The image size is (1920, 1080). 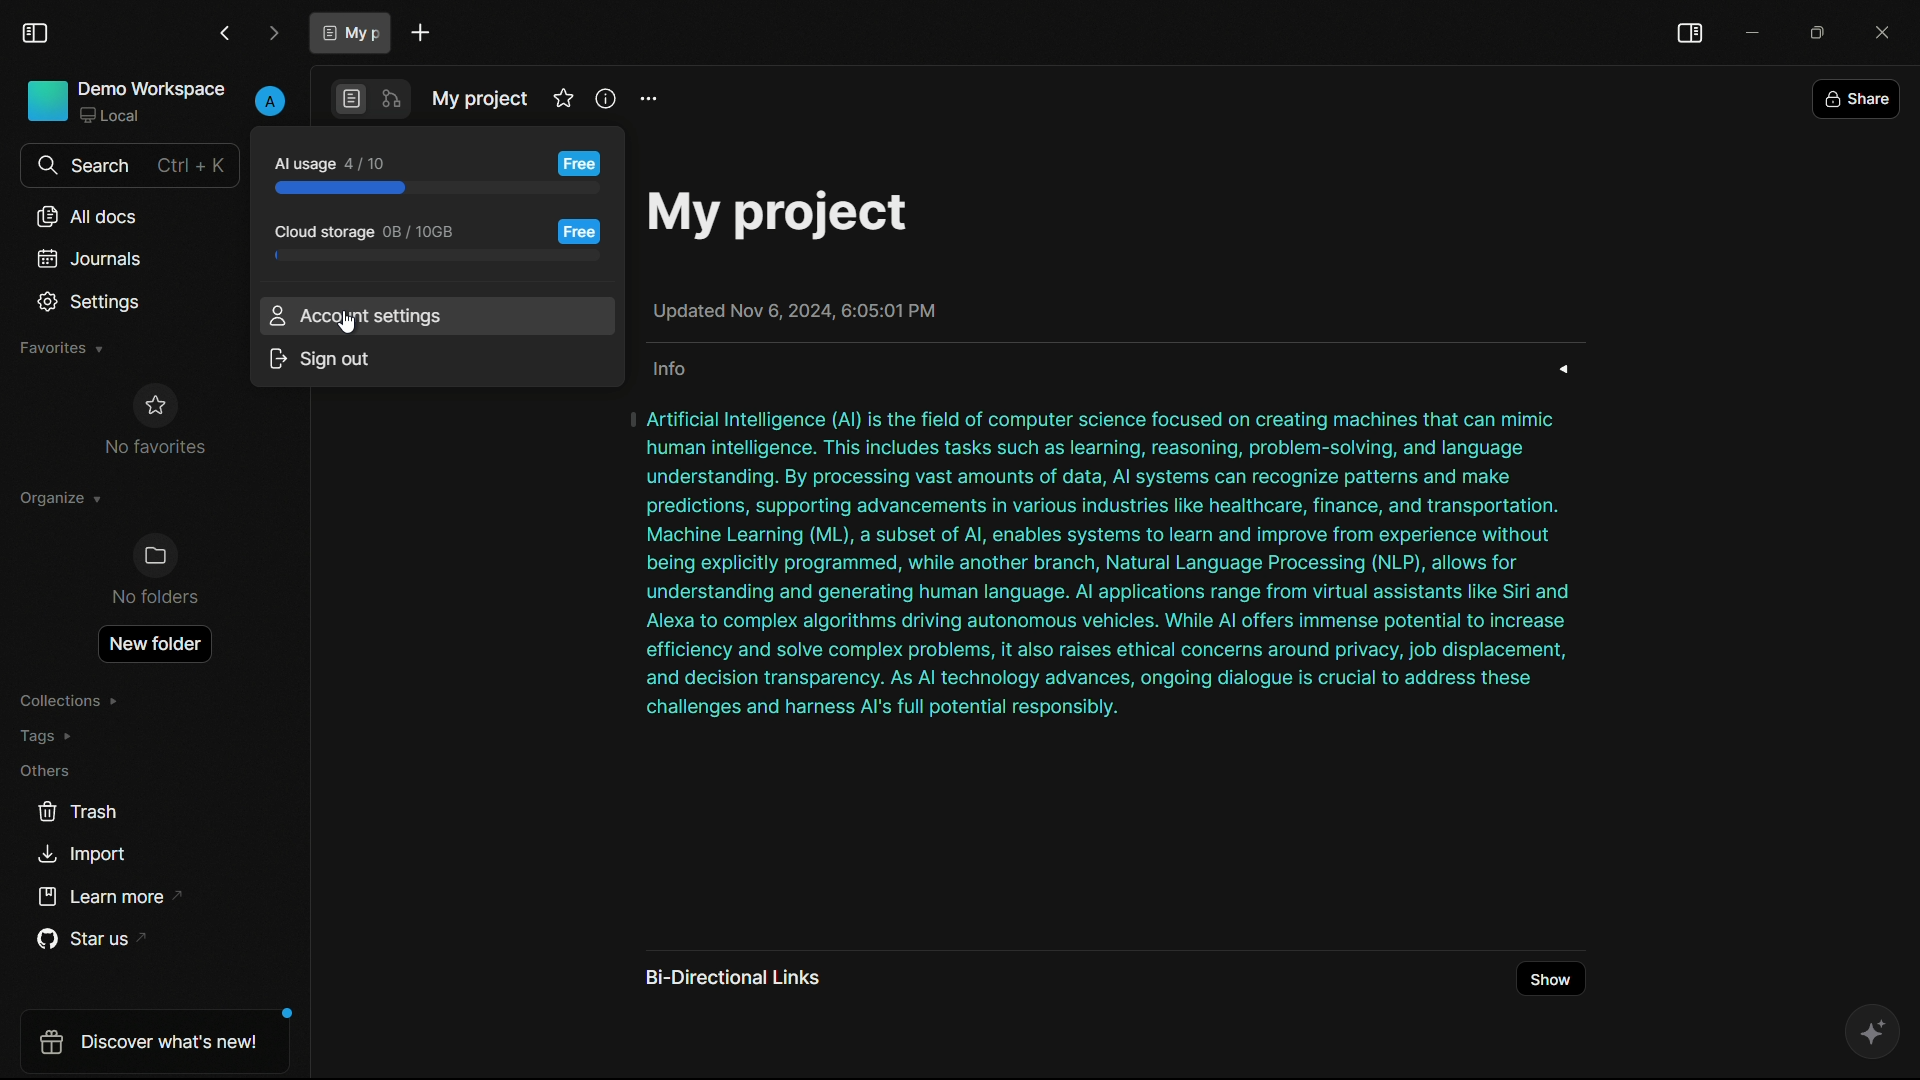 What do you see at coordinates (580, 231) in the screenshot?
I see `free` at bounding box center [580, 231].